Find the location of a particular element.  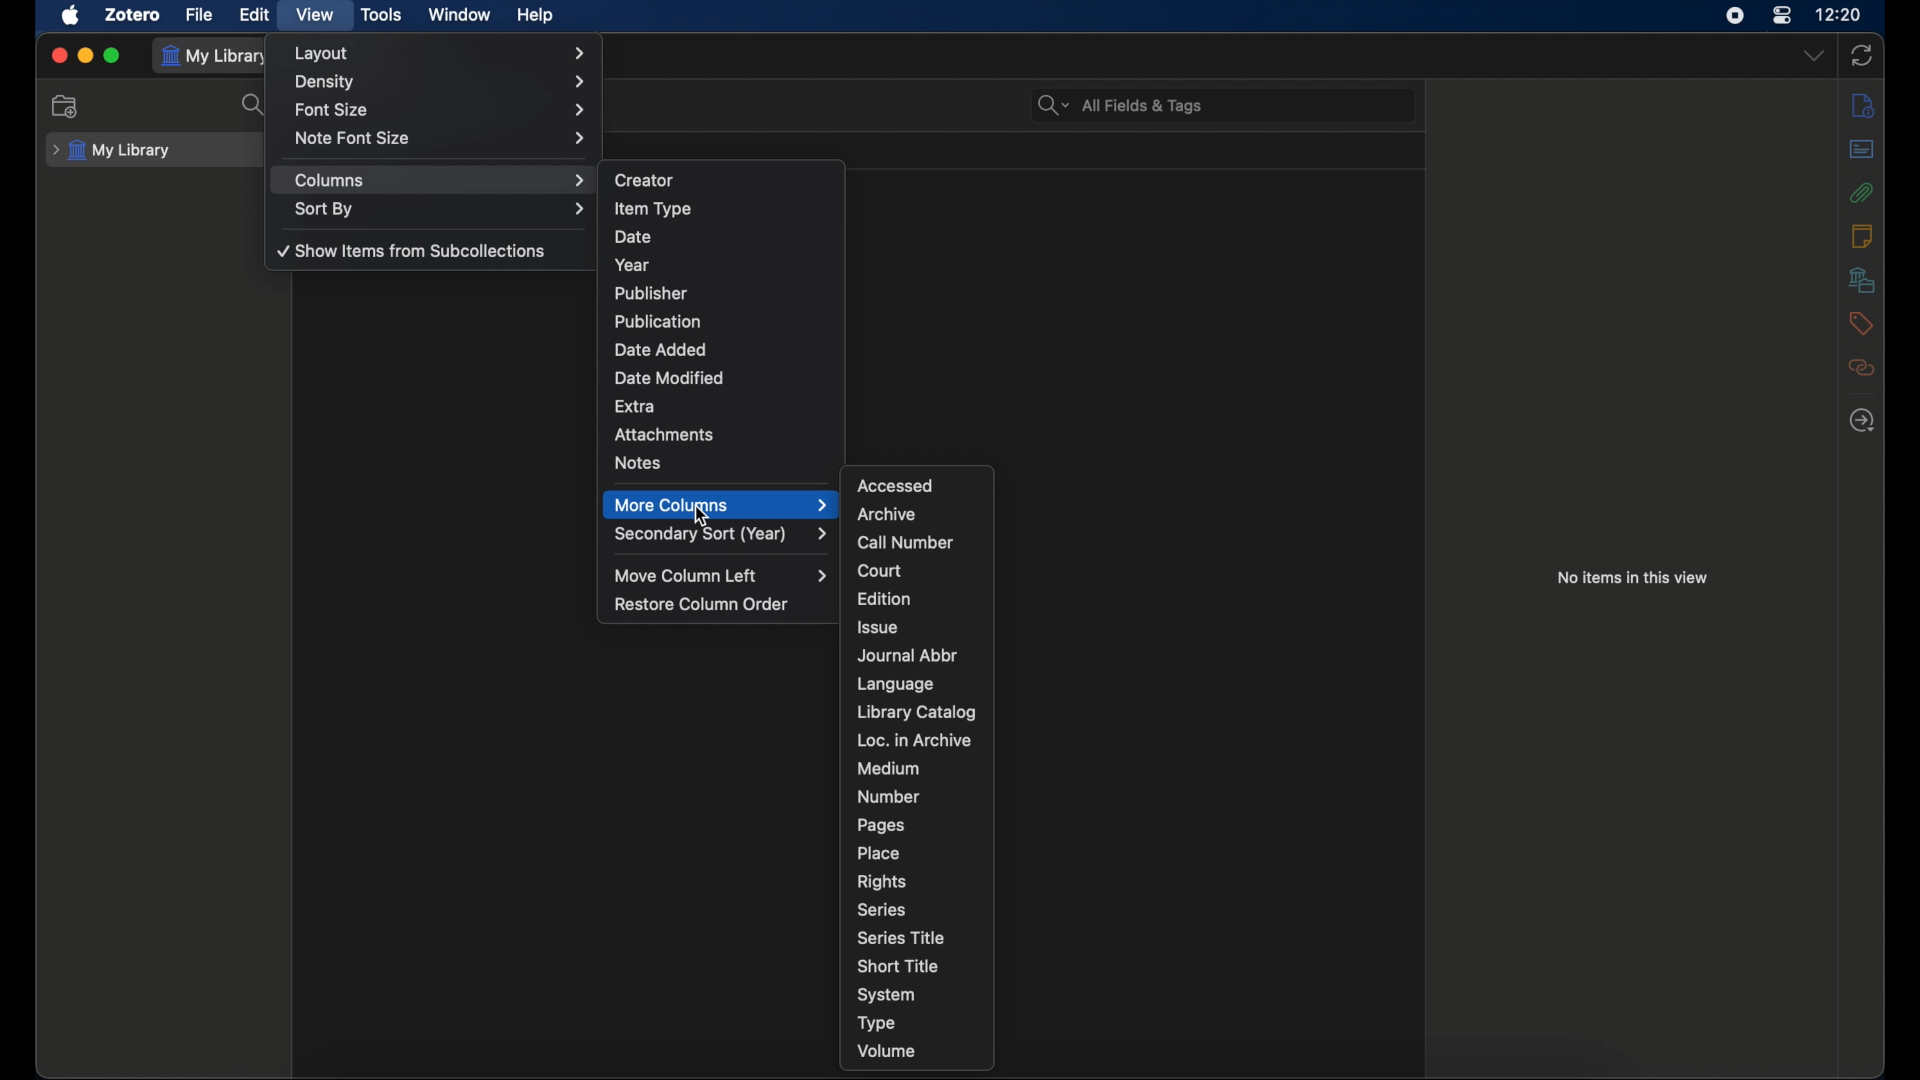

show items from subcollections is located at coordinates (410, 250).